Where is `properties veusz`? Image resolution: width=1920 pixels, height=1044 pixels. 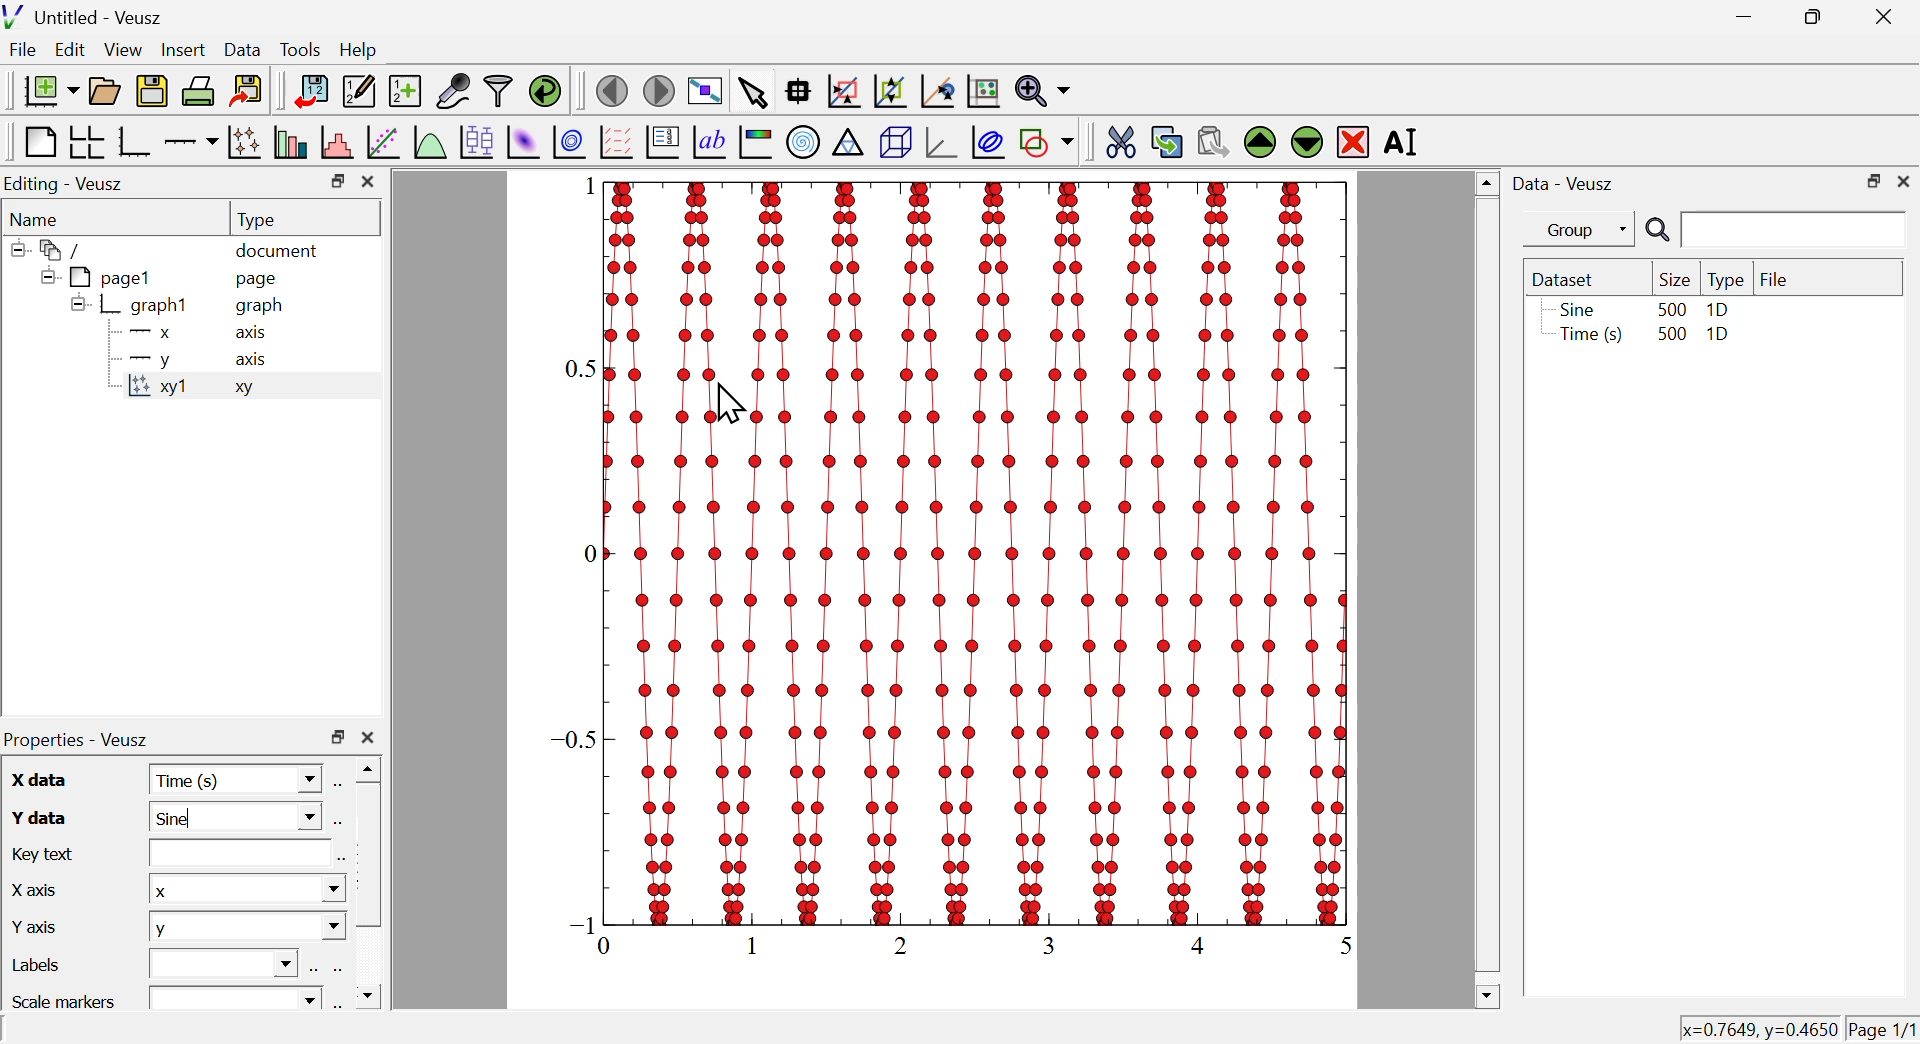
properties veusz is located at coordinates (83, 739).